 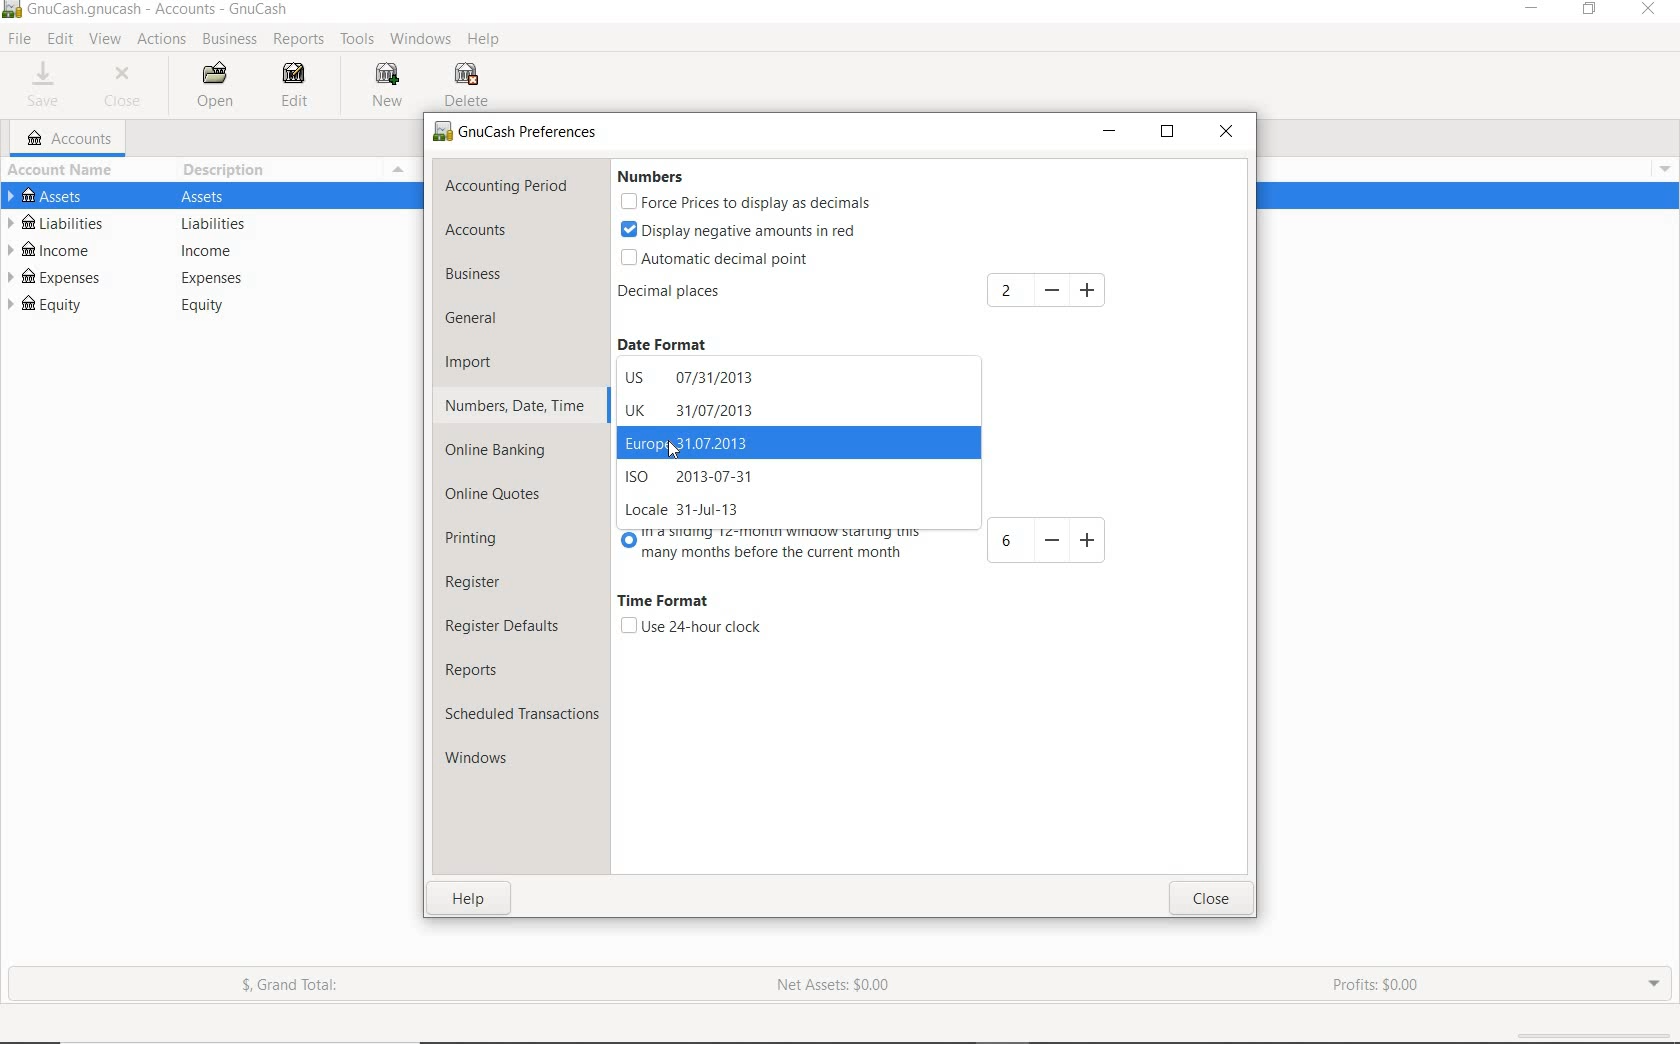 What do you see at coordinates (297, 87) in the screenshot?
I see `EDIT` at bounding box center [297, 87].